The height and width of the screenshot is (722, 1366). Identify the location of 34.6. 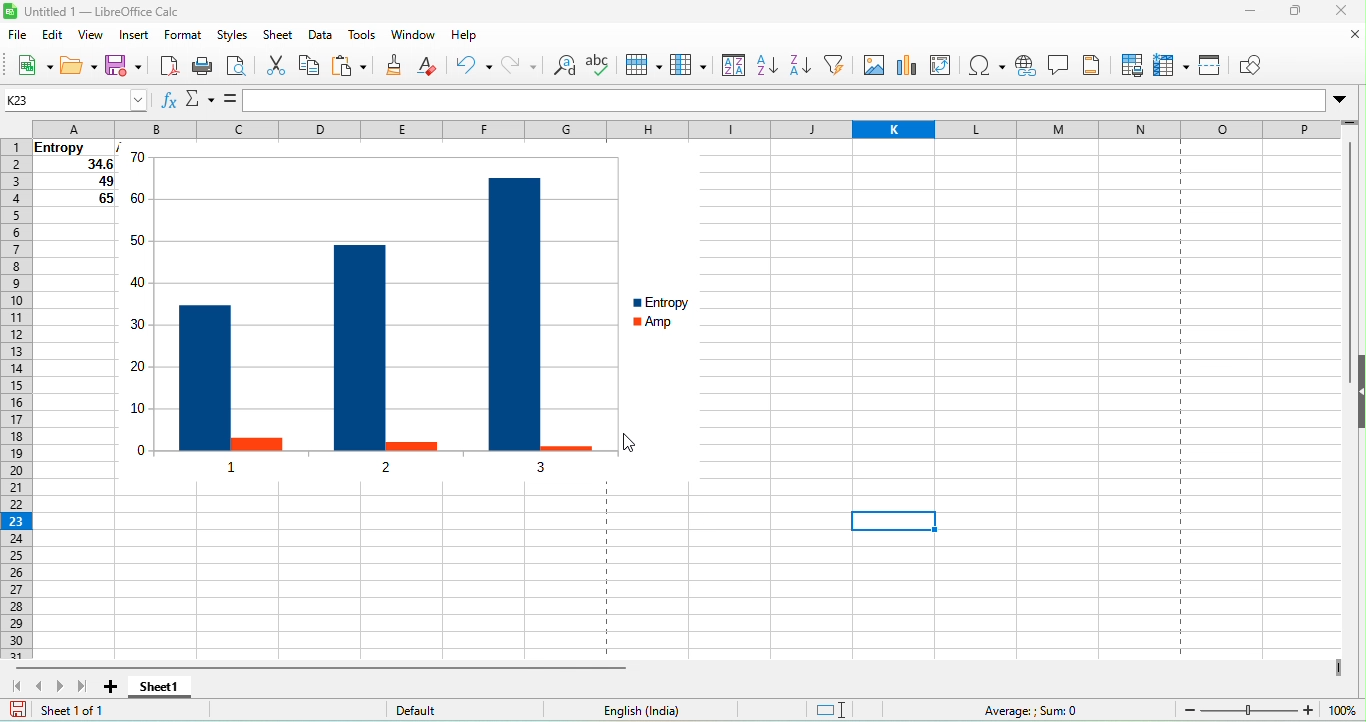
(72, 166).